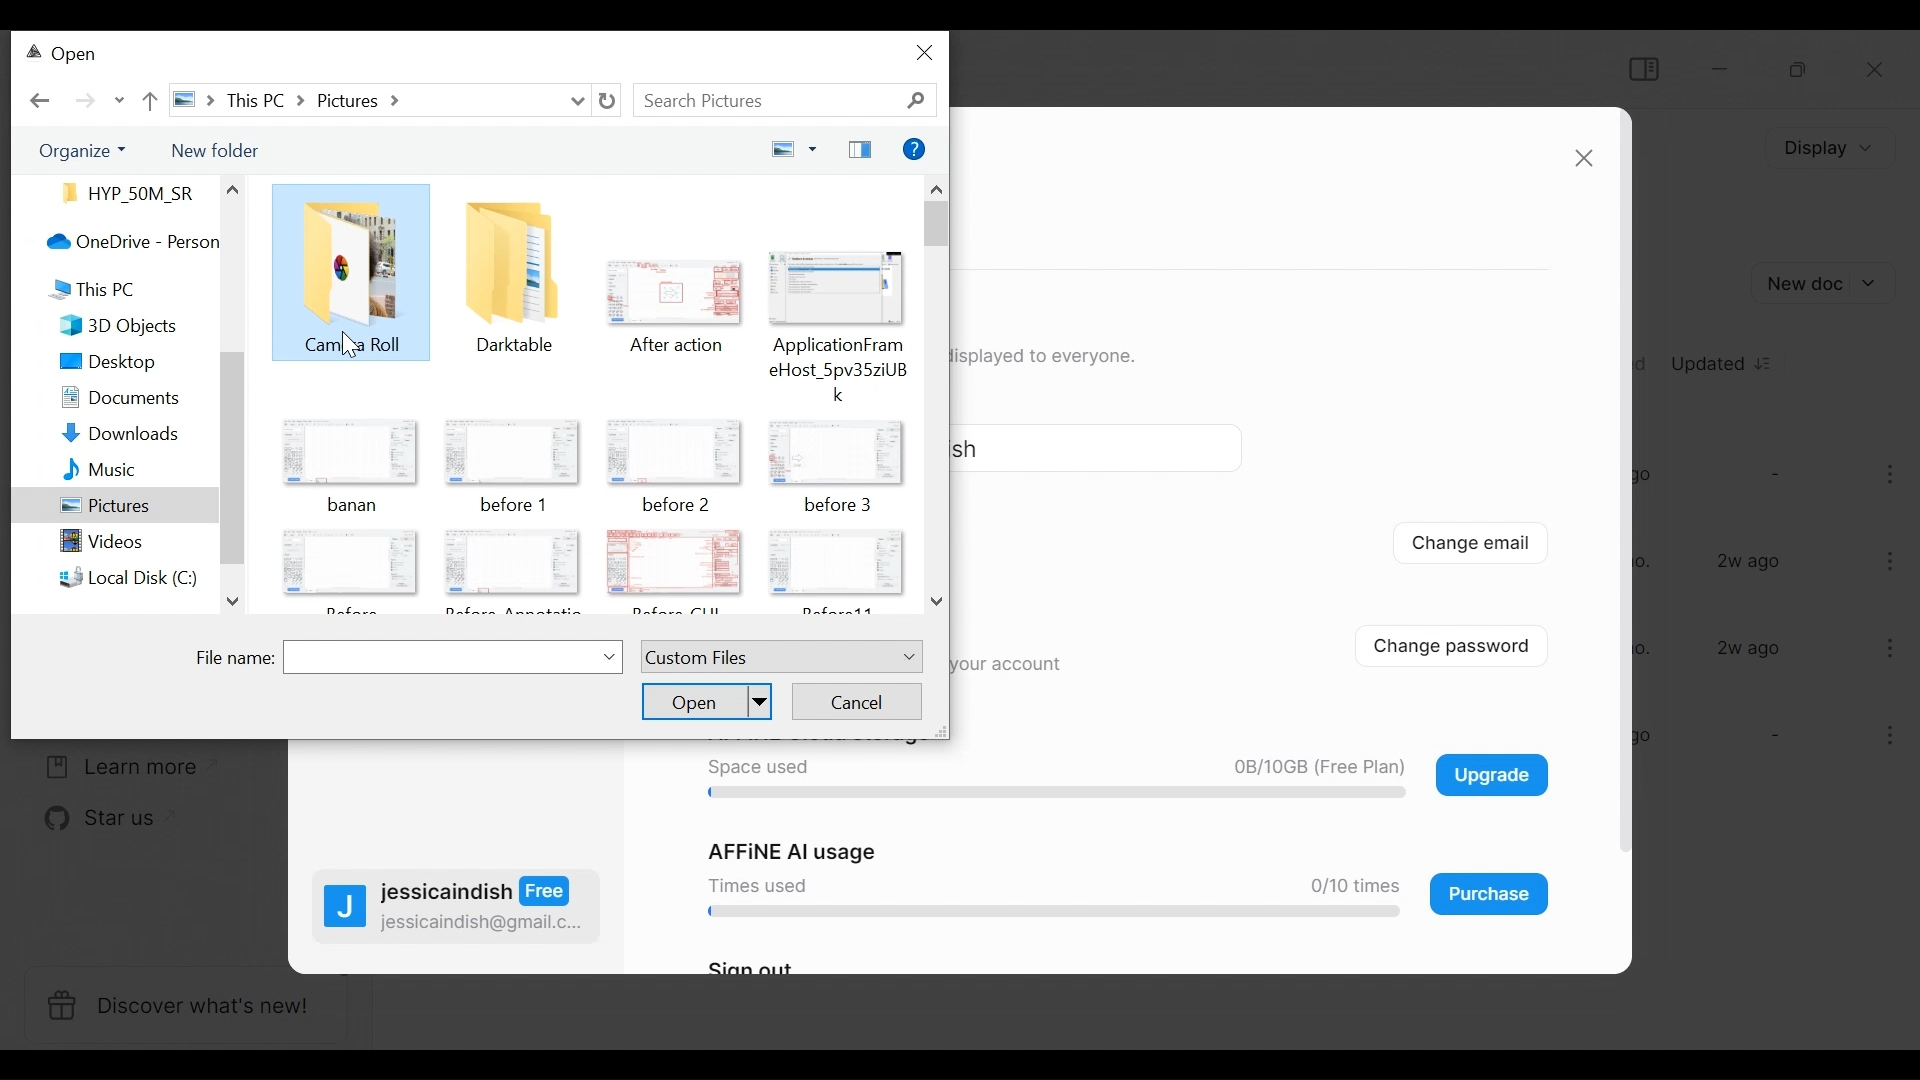  What do you see at coordinates (41, 101) in the screenshot?
I see `Go back` at bounding box center [41, 101].